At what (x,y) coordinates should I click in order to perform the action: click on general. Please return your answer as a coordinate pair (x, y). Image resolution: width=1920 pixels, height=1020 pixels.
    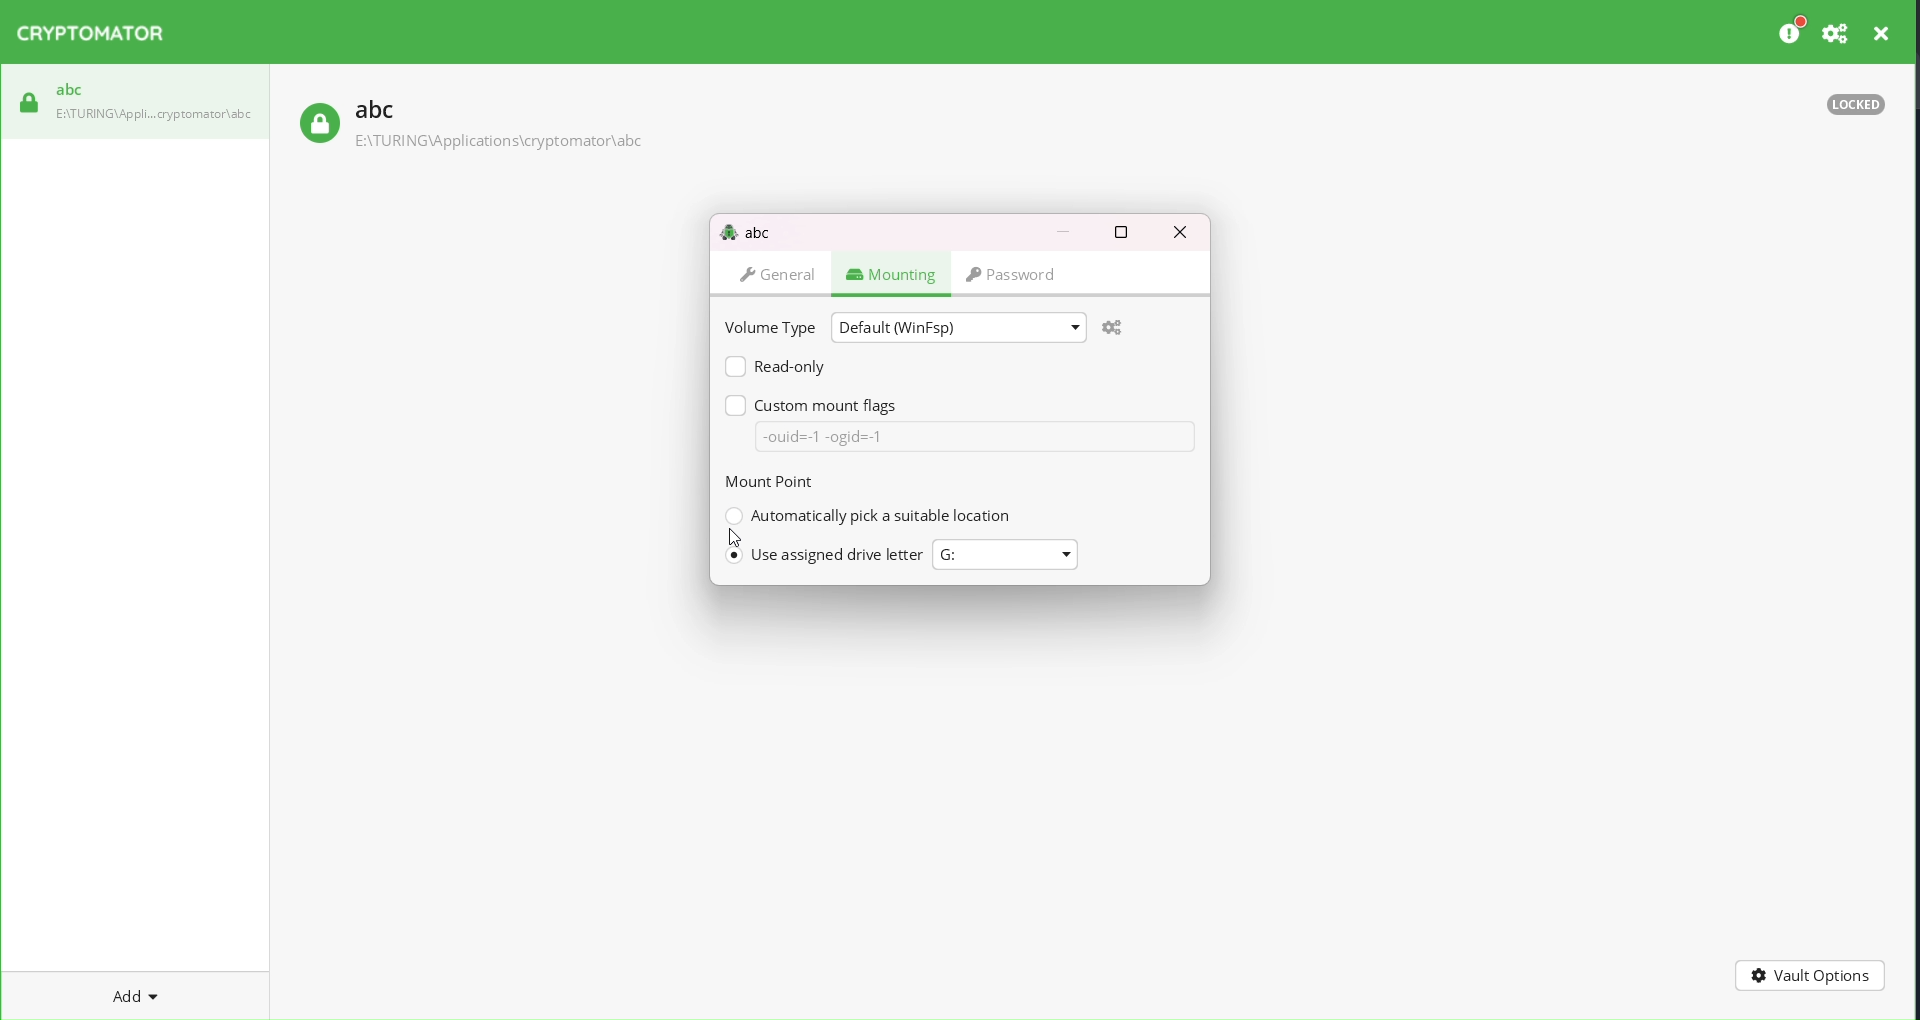
    Looking at the image, I should click on (778, 274).